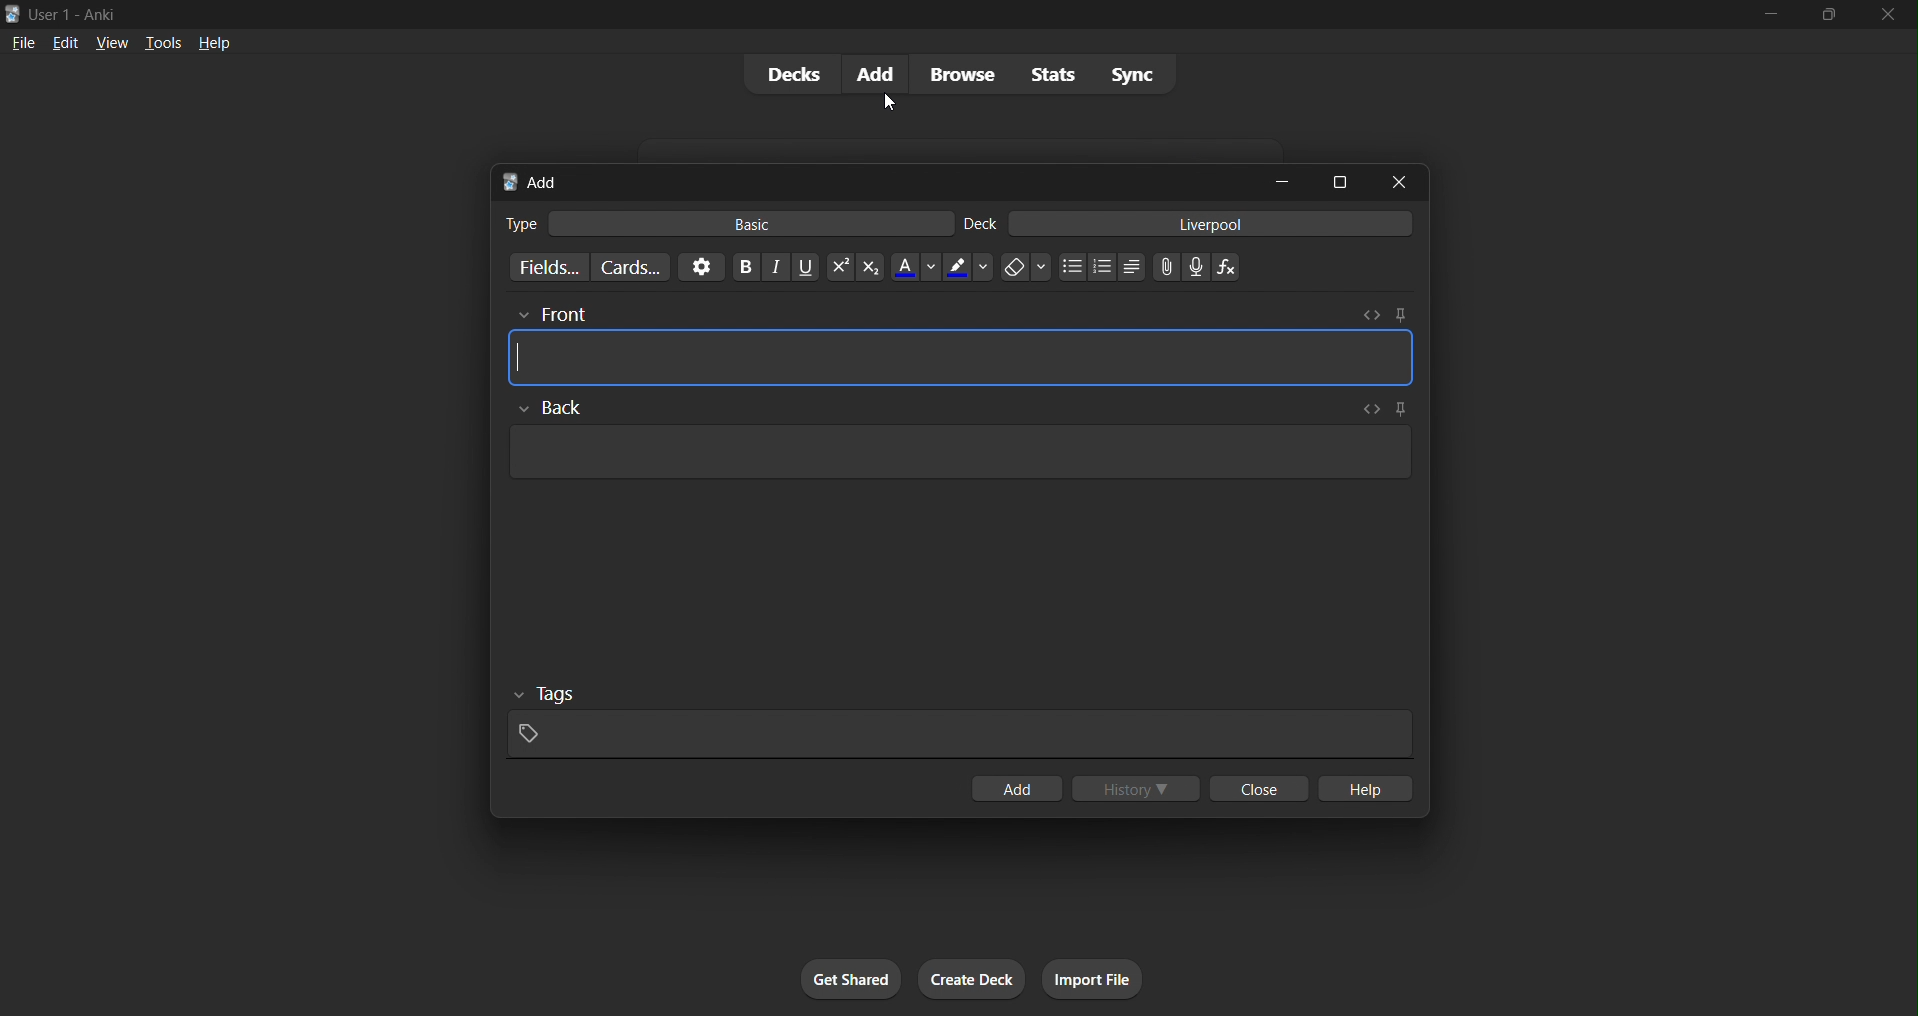 The image size is (1918, 1016). Describe the element at coordinates (115, 41) in the screenshot. I see `view` at that location.